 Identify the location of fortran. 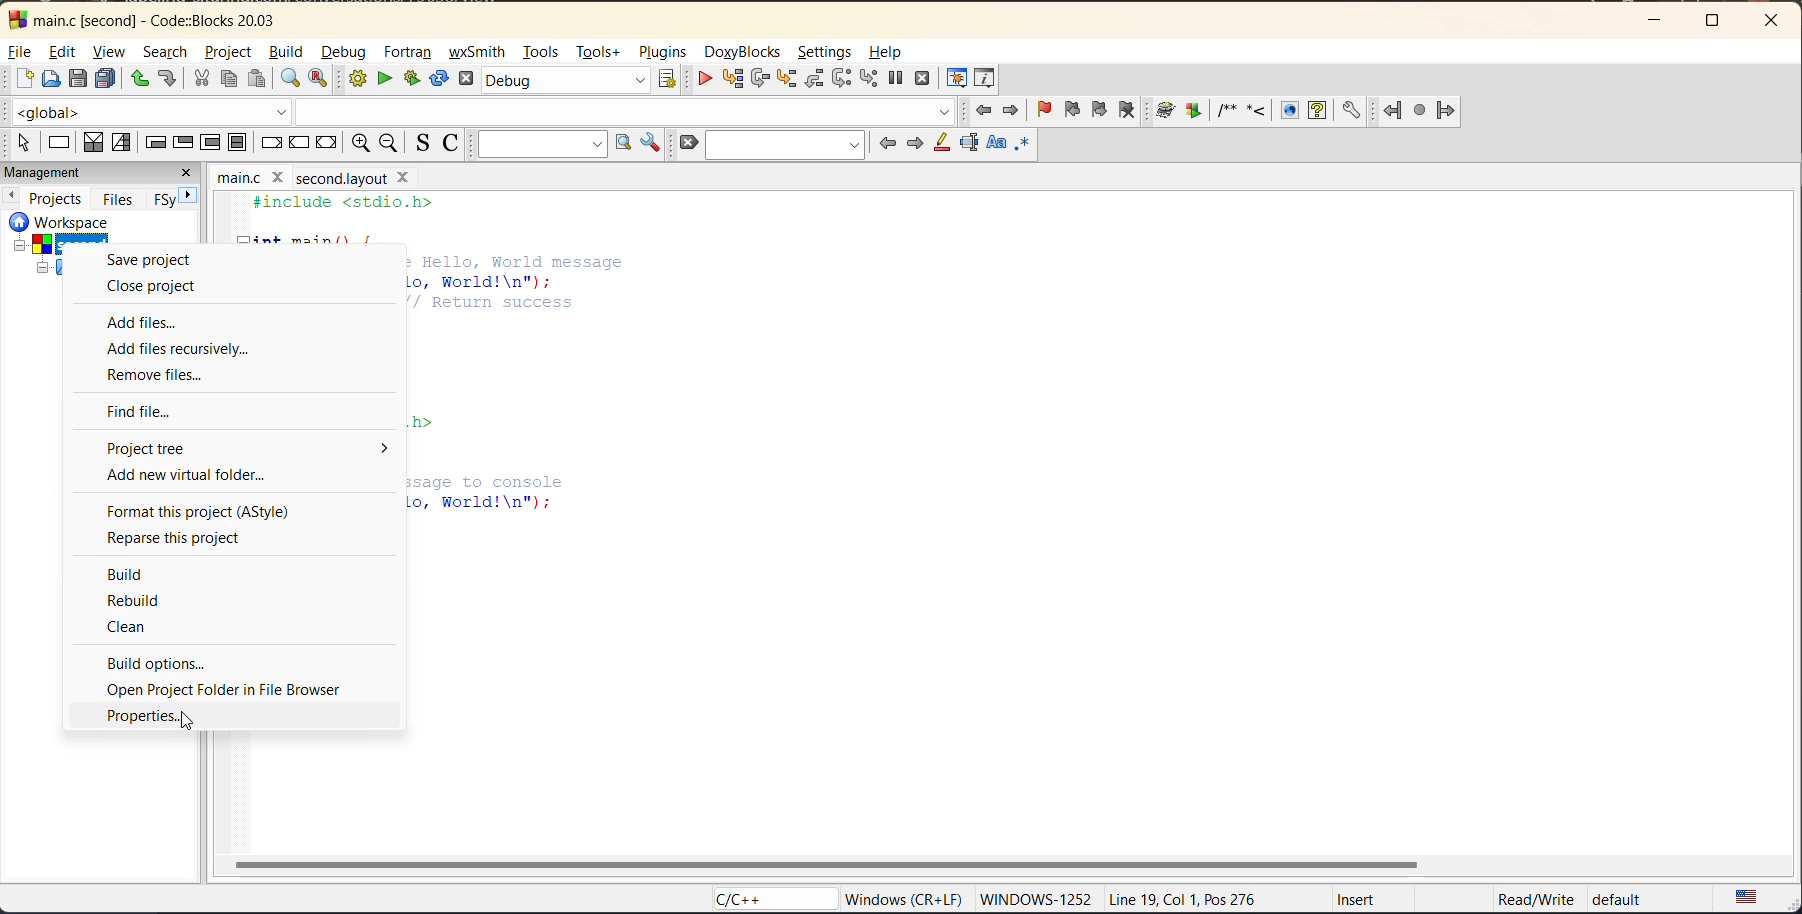
(409, 49).